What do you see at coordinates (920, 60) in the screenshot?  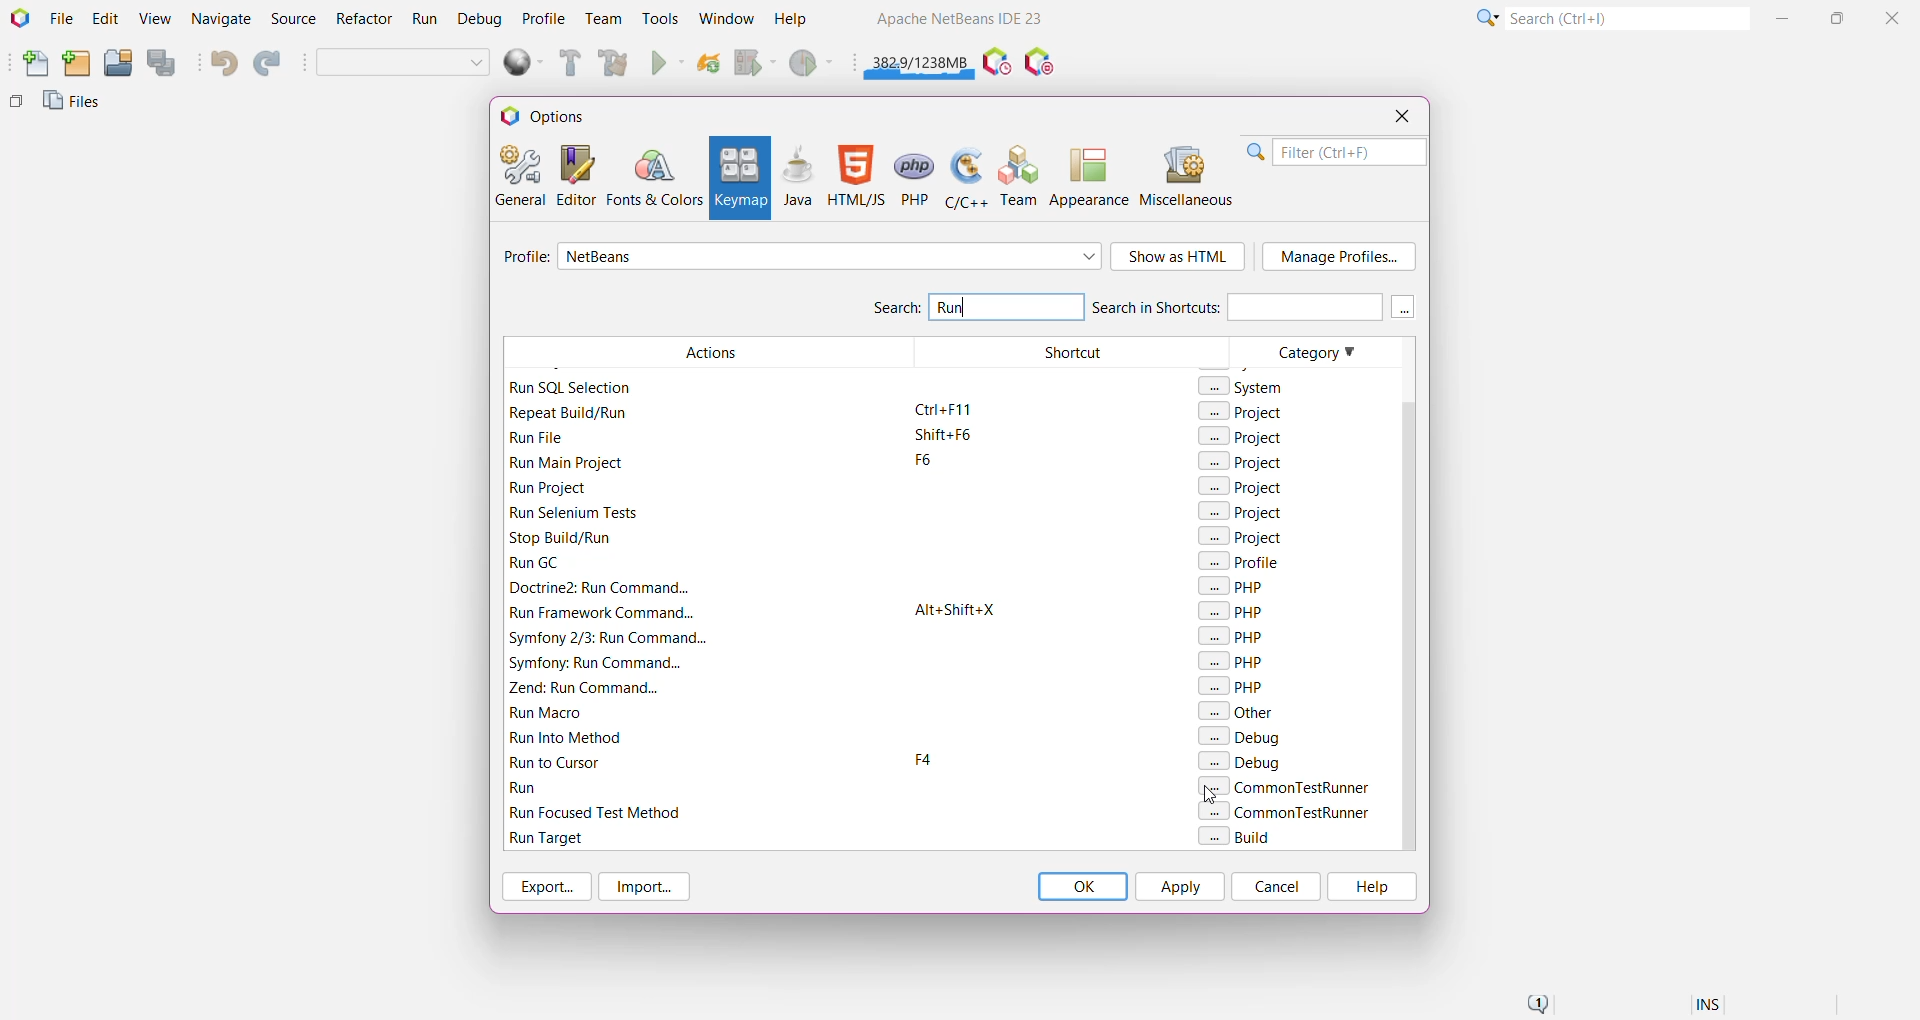 I see `Click to force garbage collection` at bounding box center [920, 60].